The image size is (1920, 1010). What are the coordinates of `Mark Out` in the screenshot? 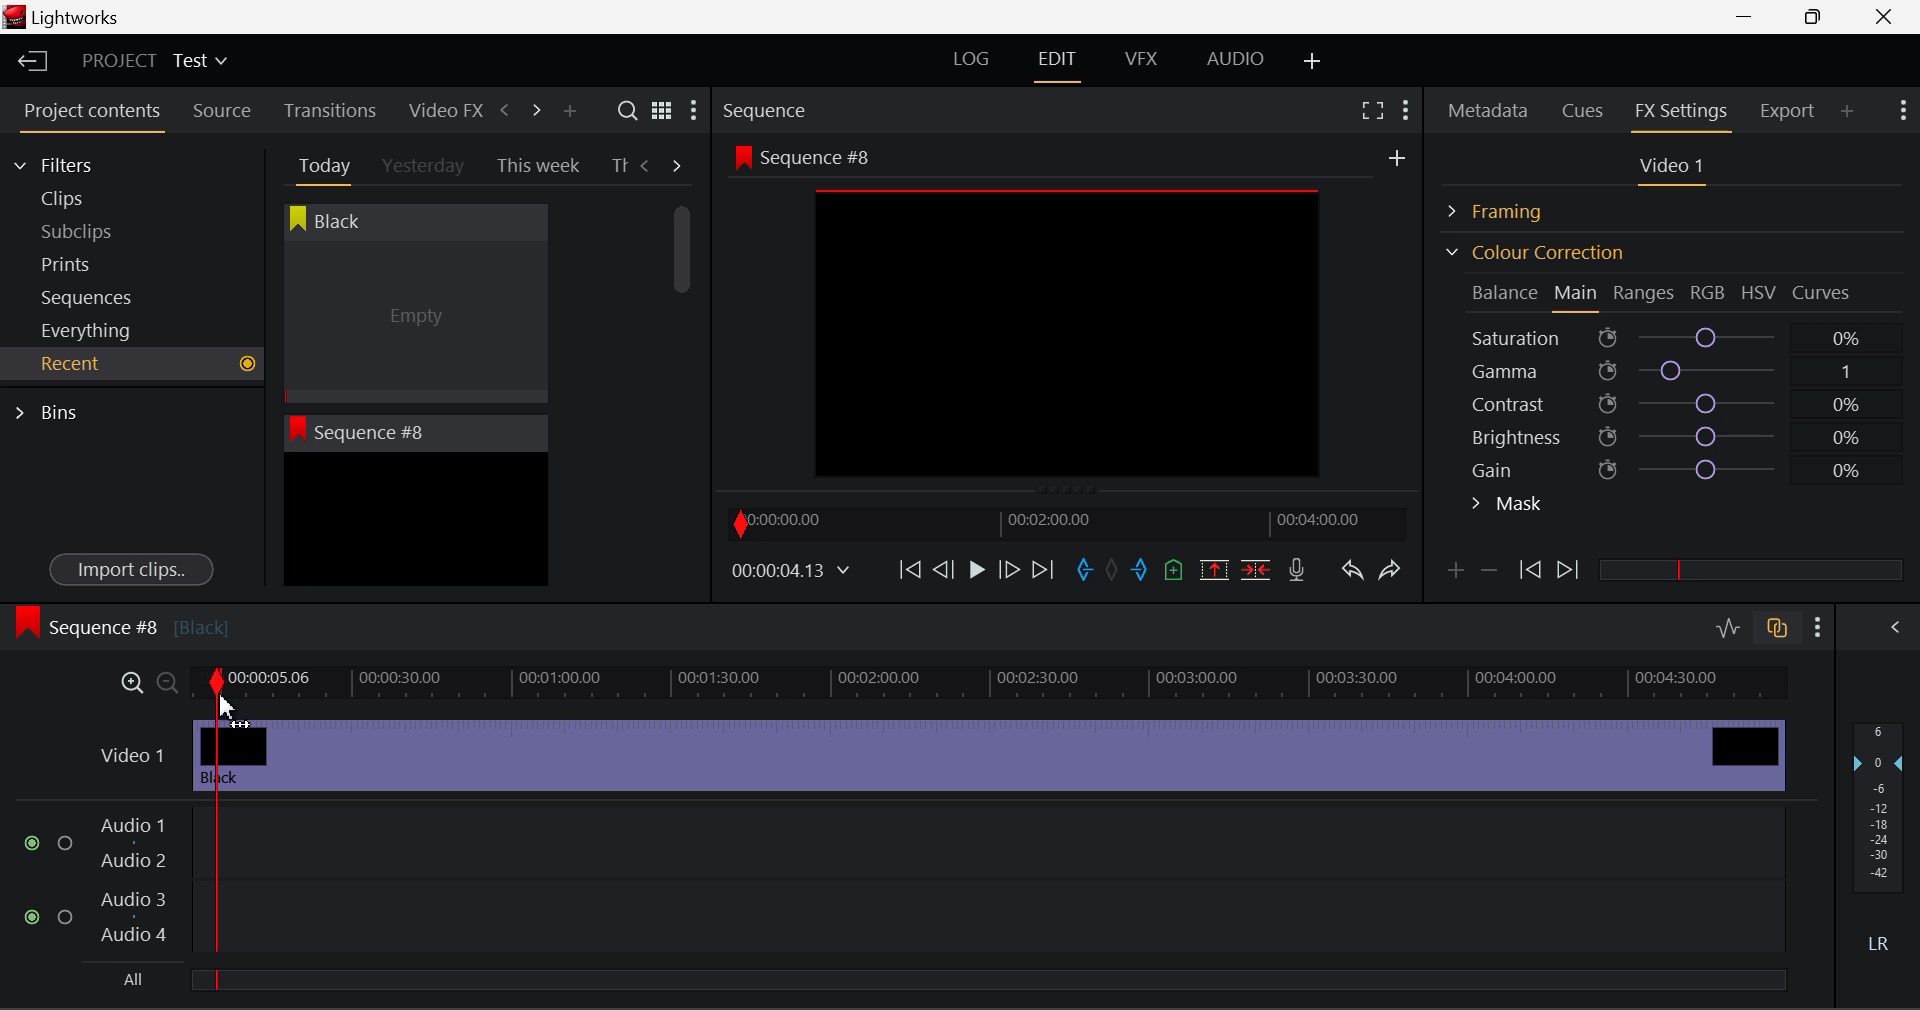 It's located at (1142, 571).